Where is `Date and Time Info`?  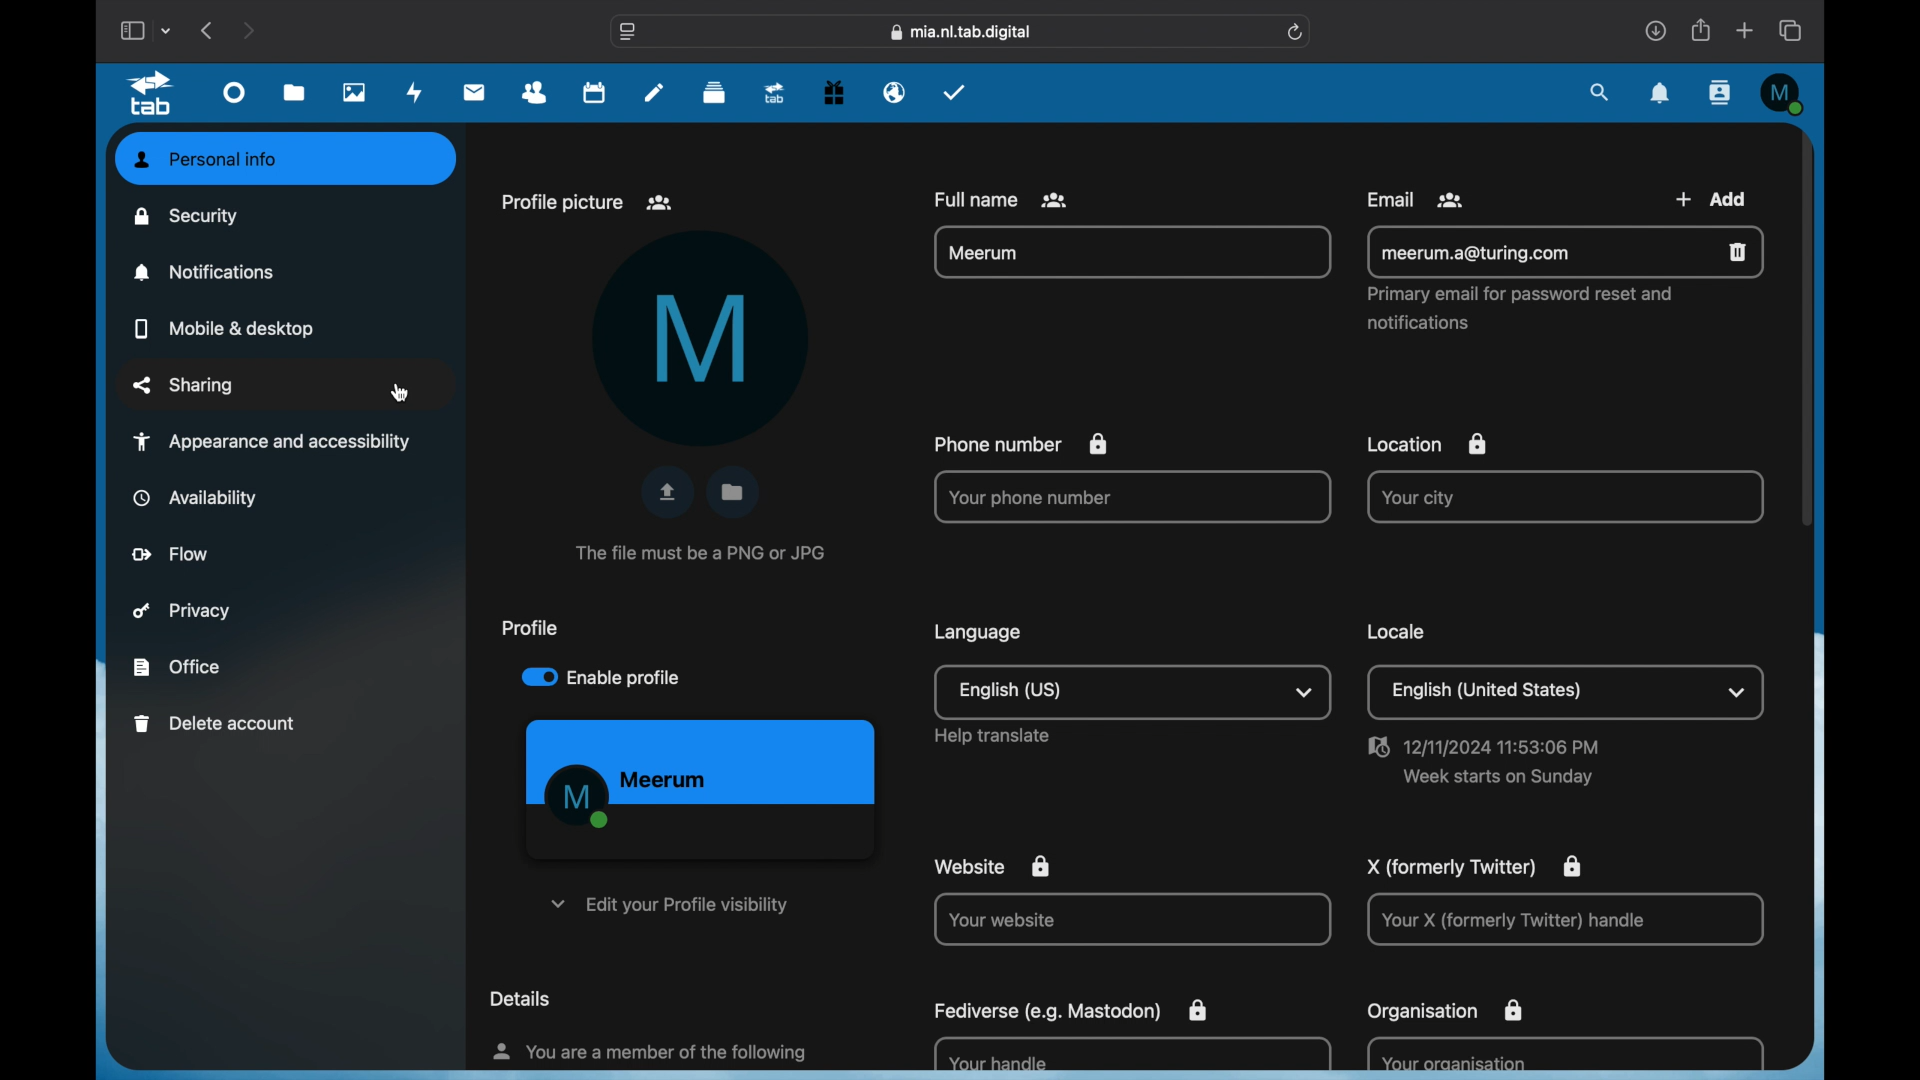 Date and Time Info is located at coordinates (1494, 762).